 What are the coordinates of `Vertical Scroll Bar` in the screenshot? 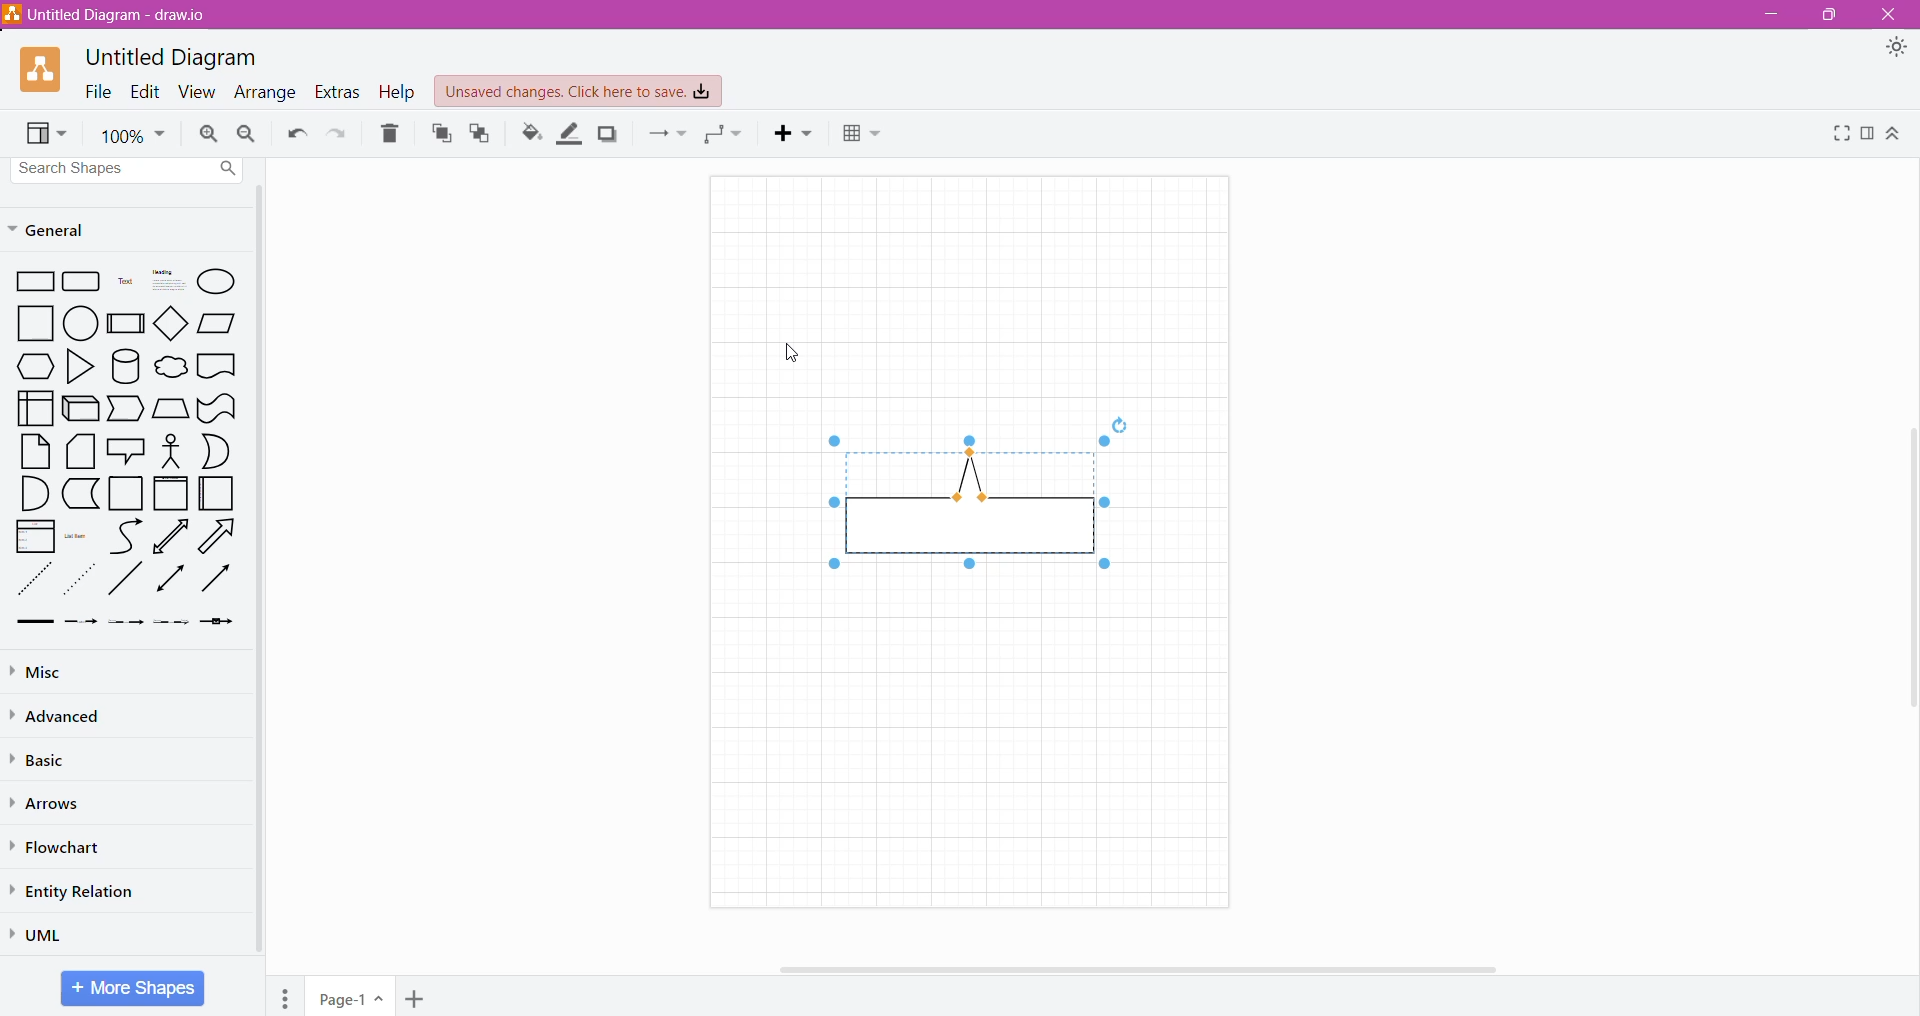 It's located at (261, 573).